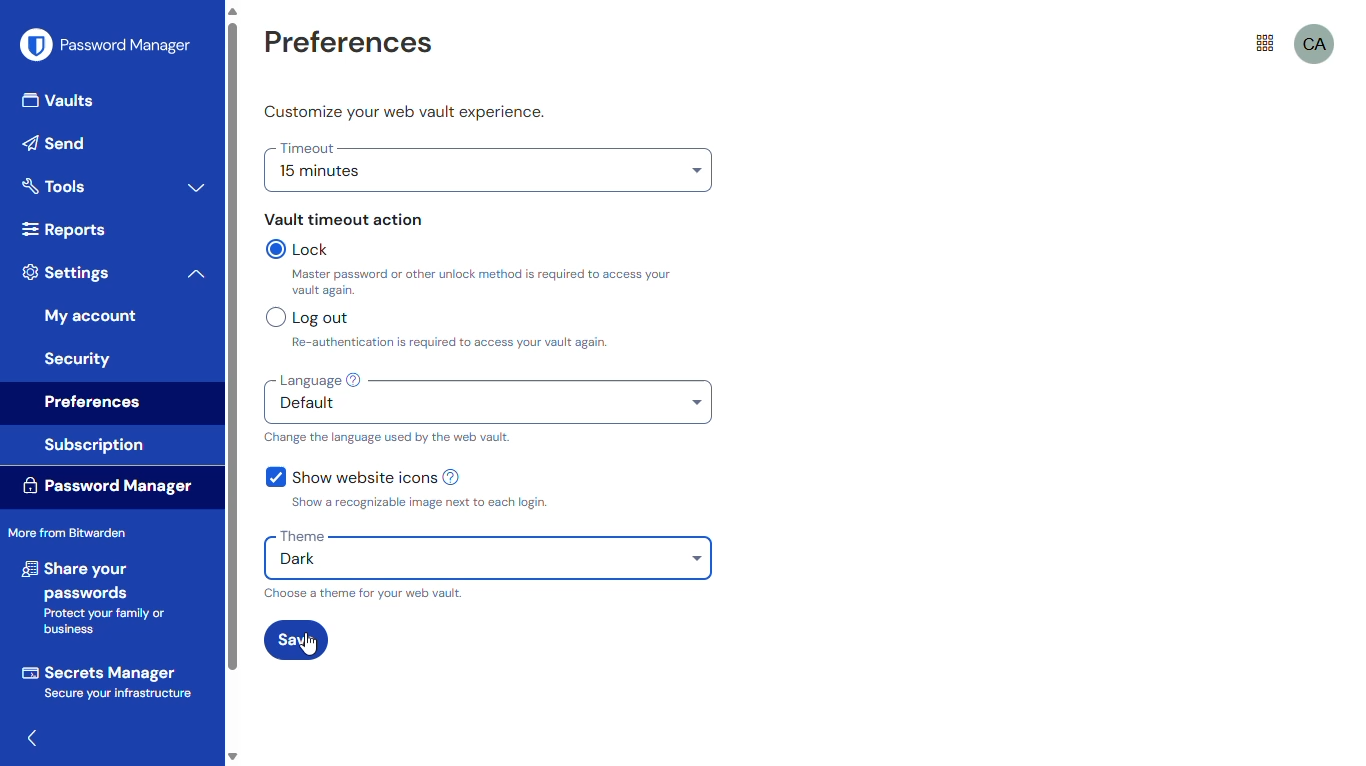 The width and height of the screenshot is (1366, 766). What do you see at coordinates (312, 648) in the screenshot?
I see `cursor` at bounding box center [312, 648].